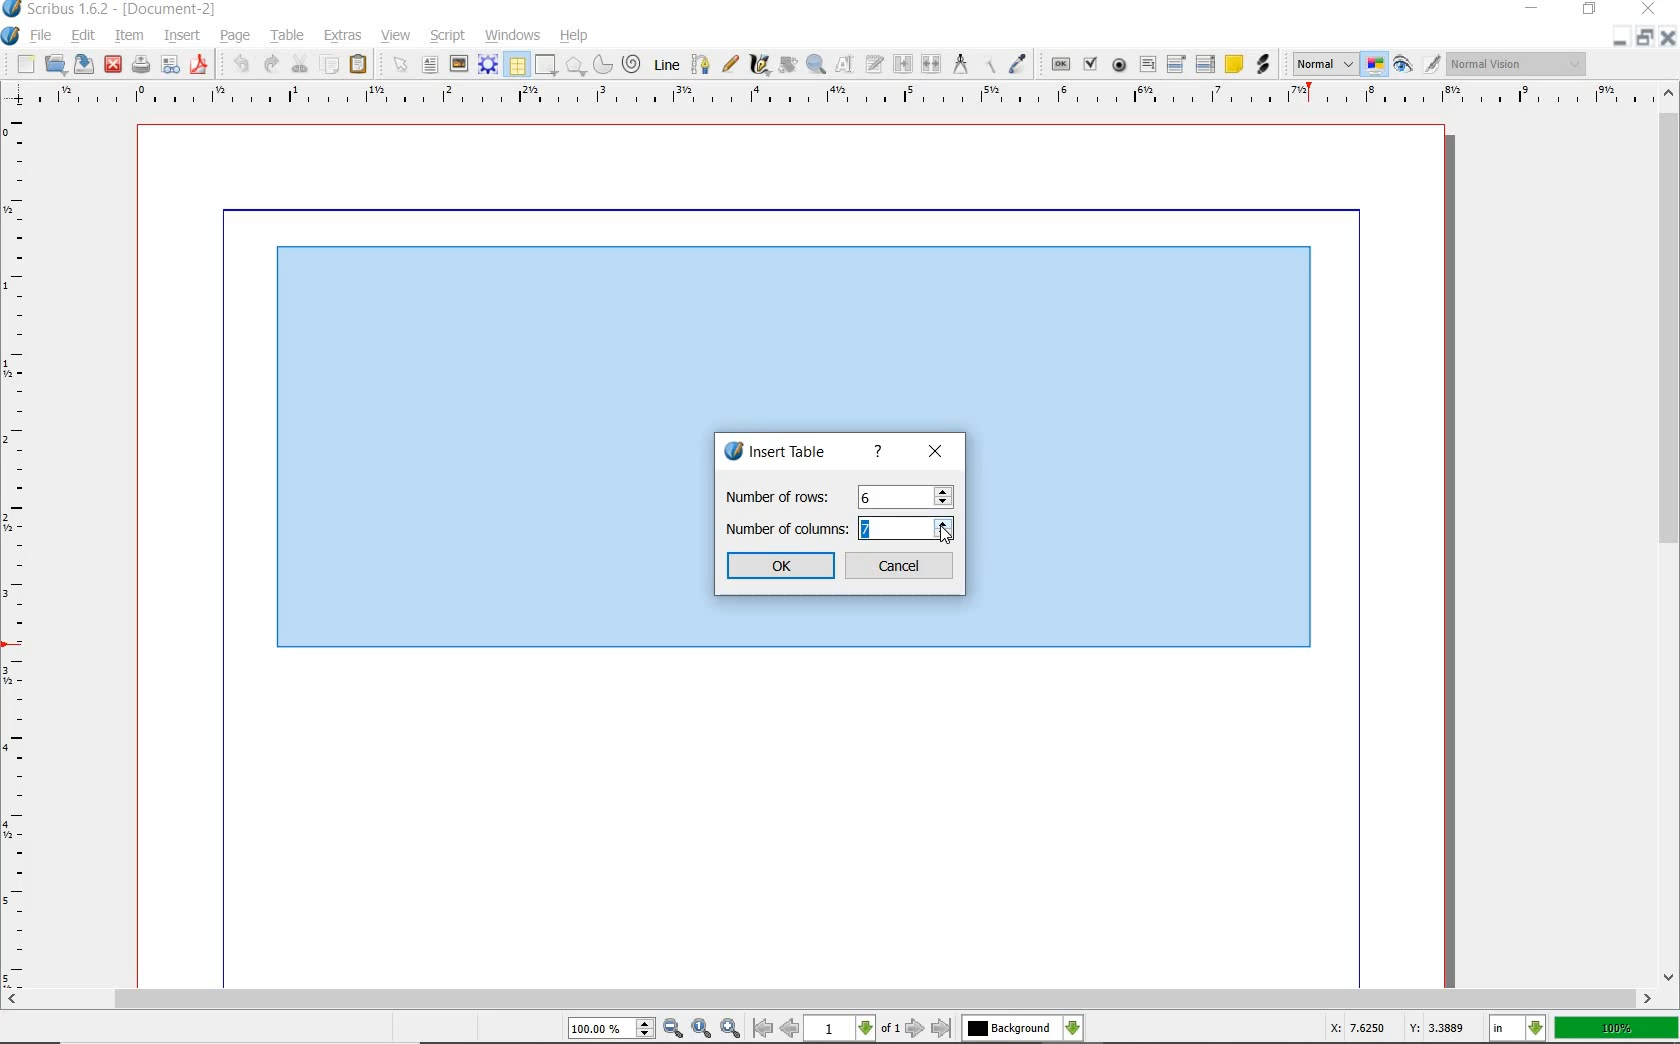 The image size is (1680, 1044). What do you see at coordinates (268, 63) in the screenshot?
I see `redo` at bounding box center [268, 63].